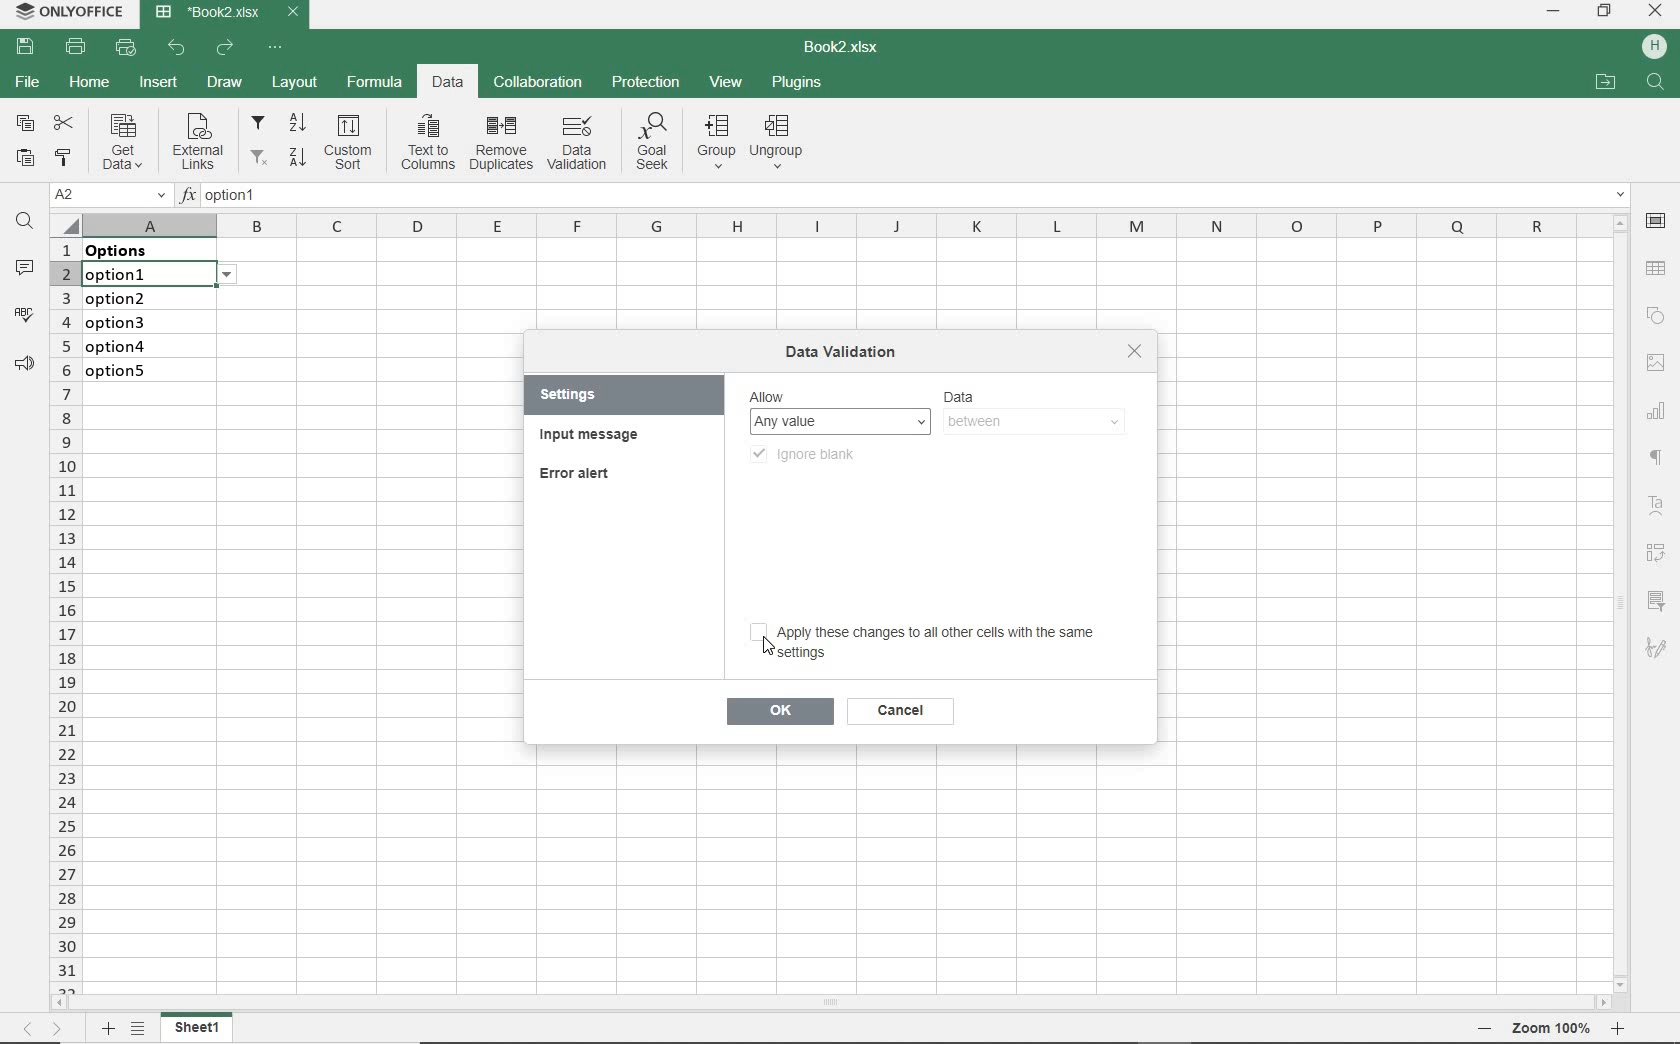 The height and width of the screenshot is (1044, 1680). Describe the element at coordinates (29, 156) in the screenshot. I see `PASTE` at that location.